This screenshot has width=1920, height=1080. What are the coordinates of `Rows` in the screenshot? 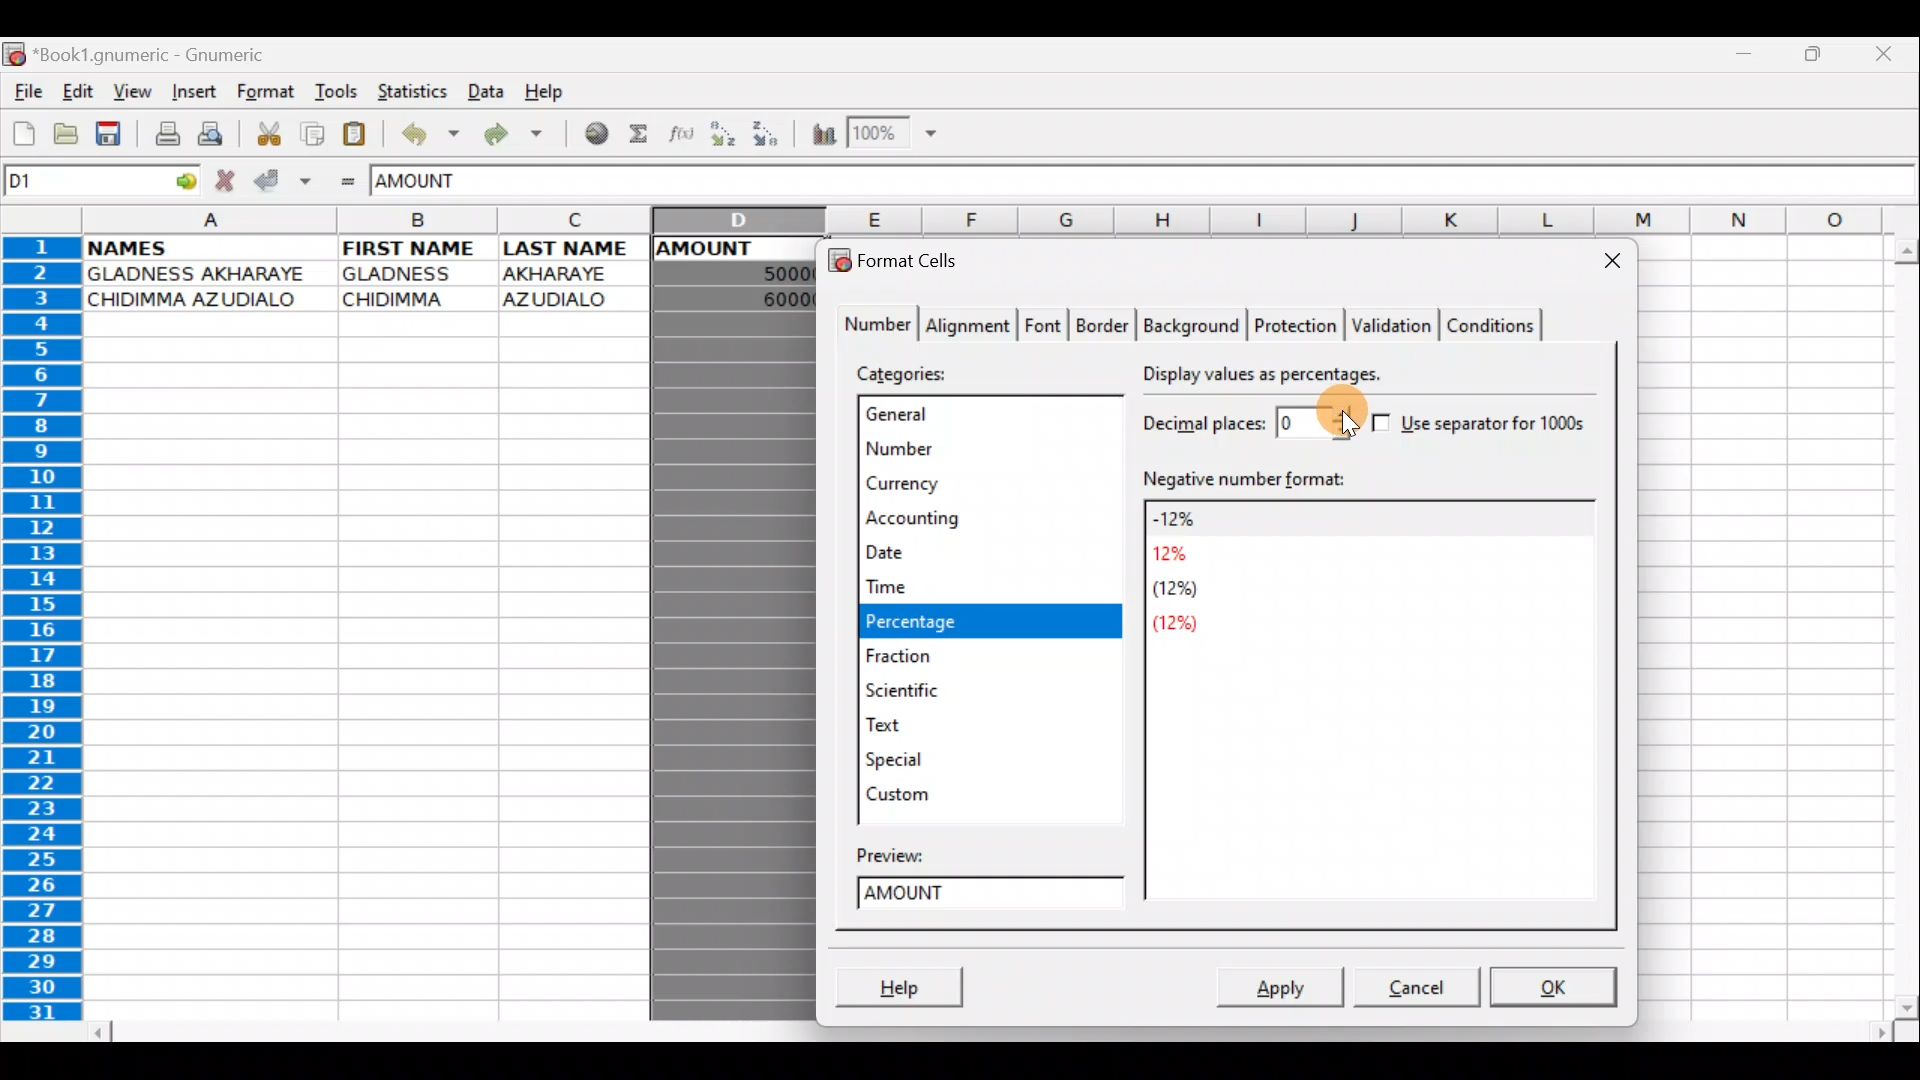 It's located at (50, 633).